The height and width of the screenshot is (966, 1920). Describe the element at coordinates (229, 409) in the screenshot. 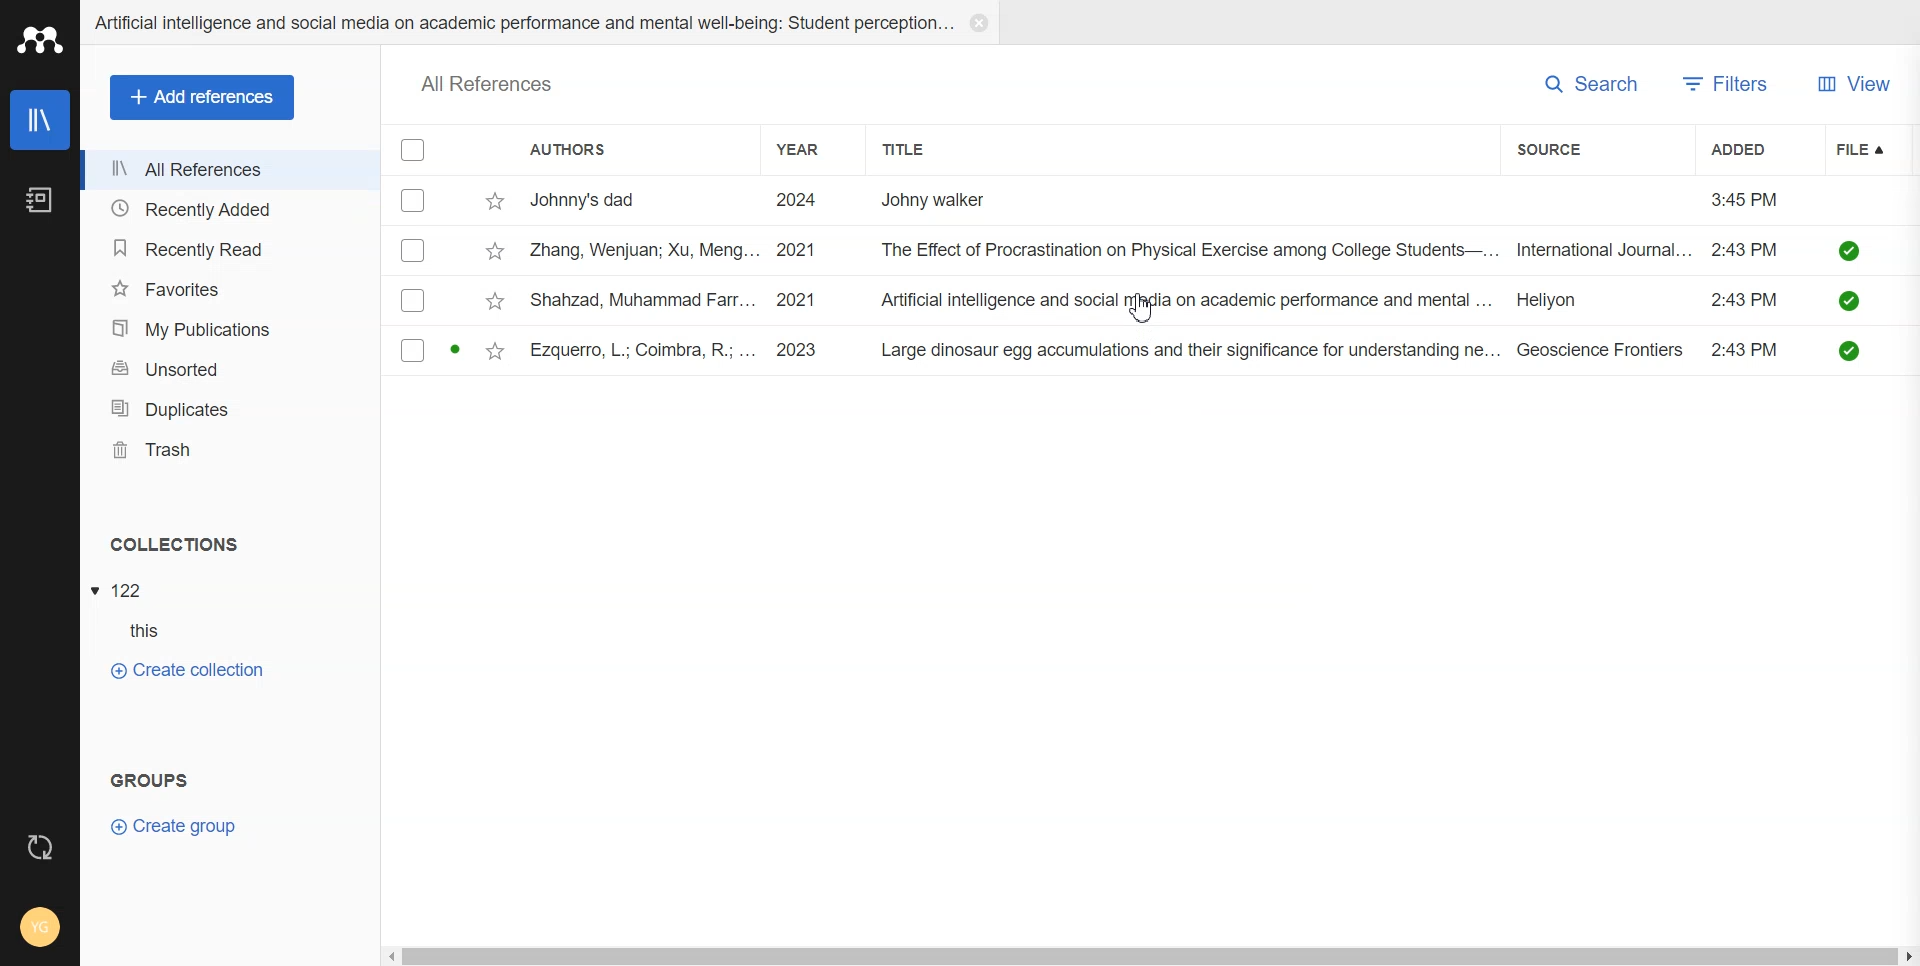

I see `Duplicates` at that location.